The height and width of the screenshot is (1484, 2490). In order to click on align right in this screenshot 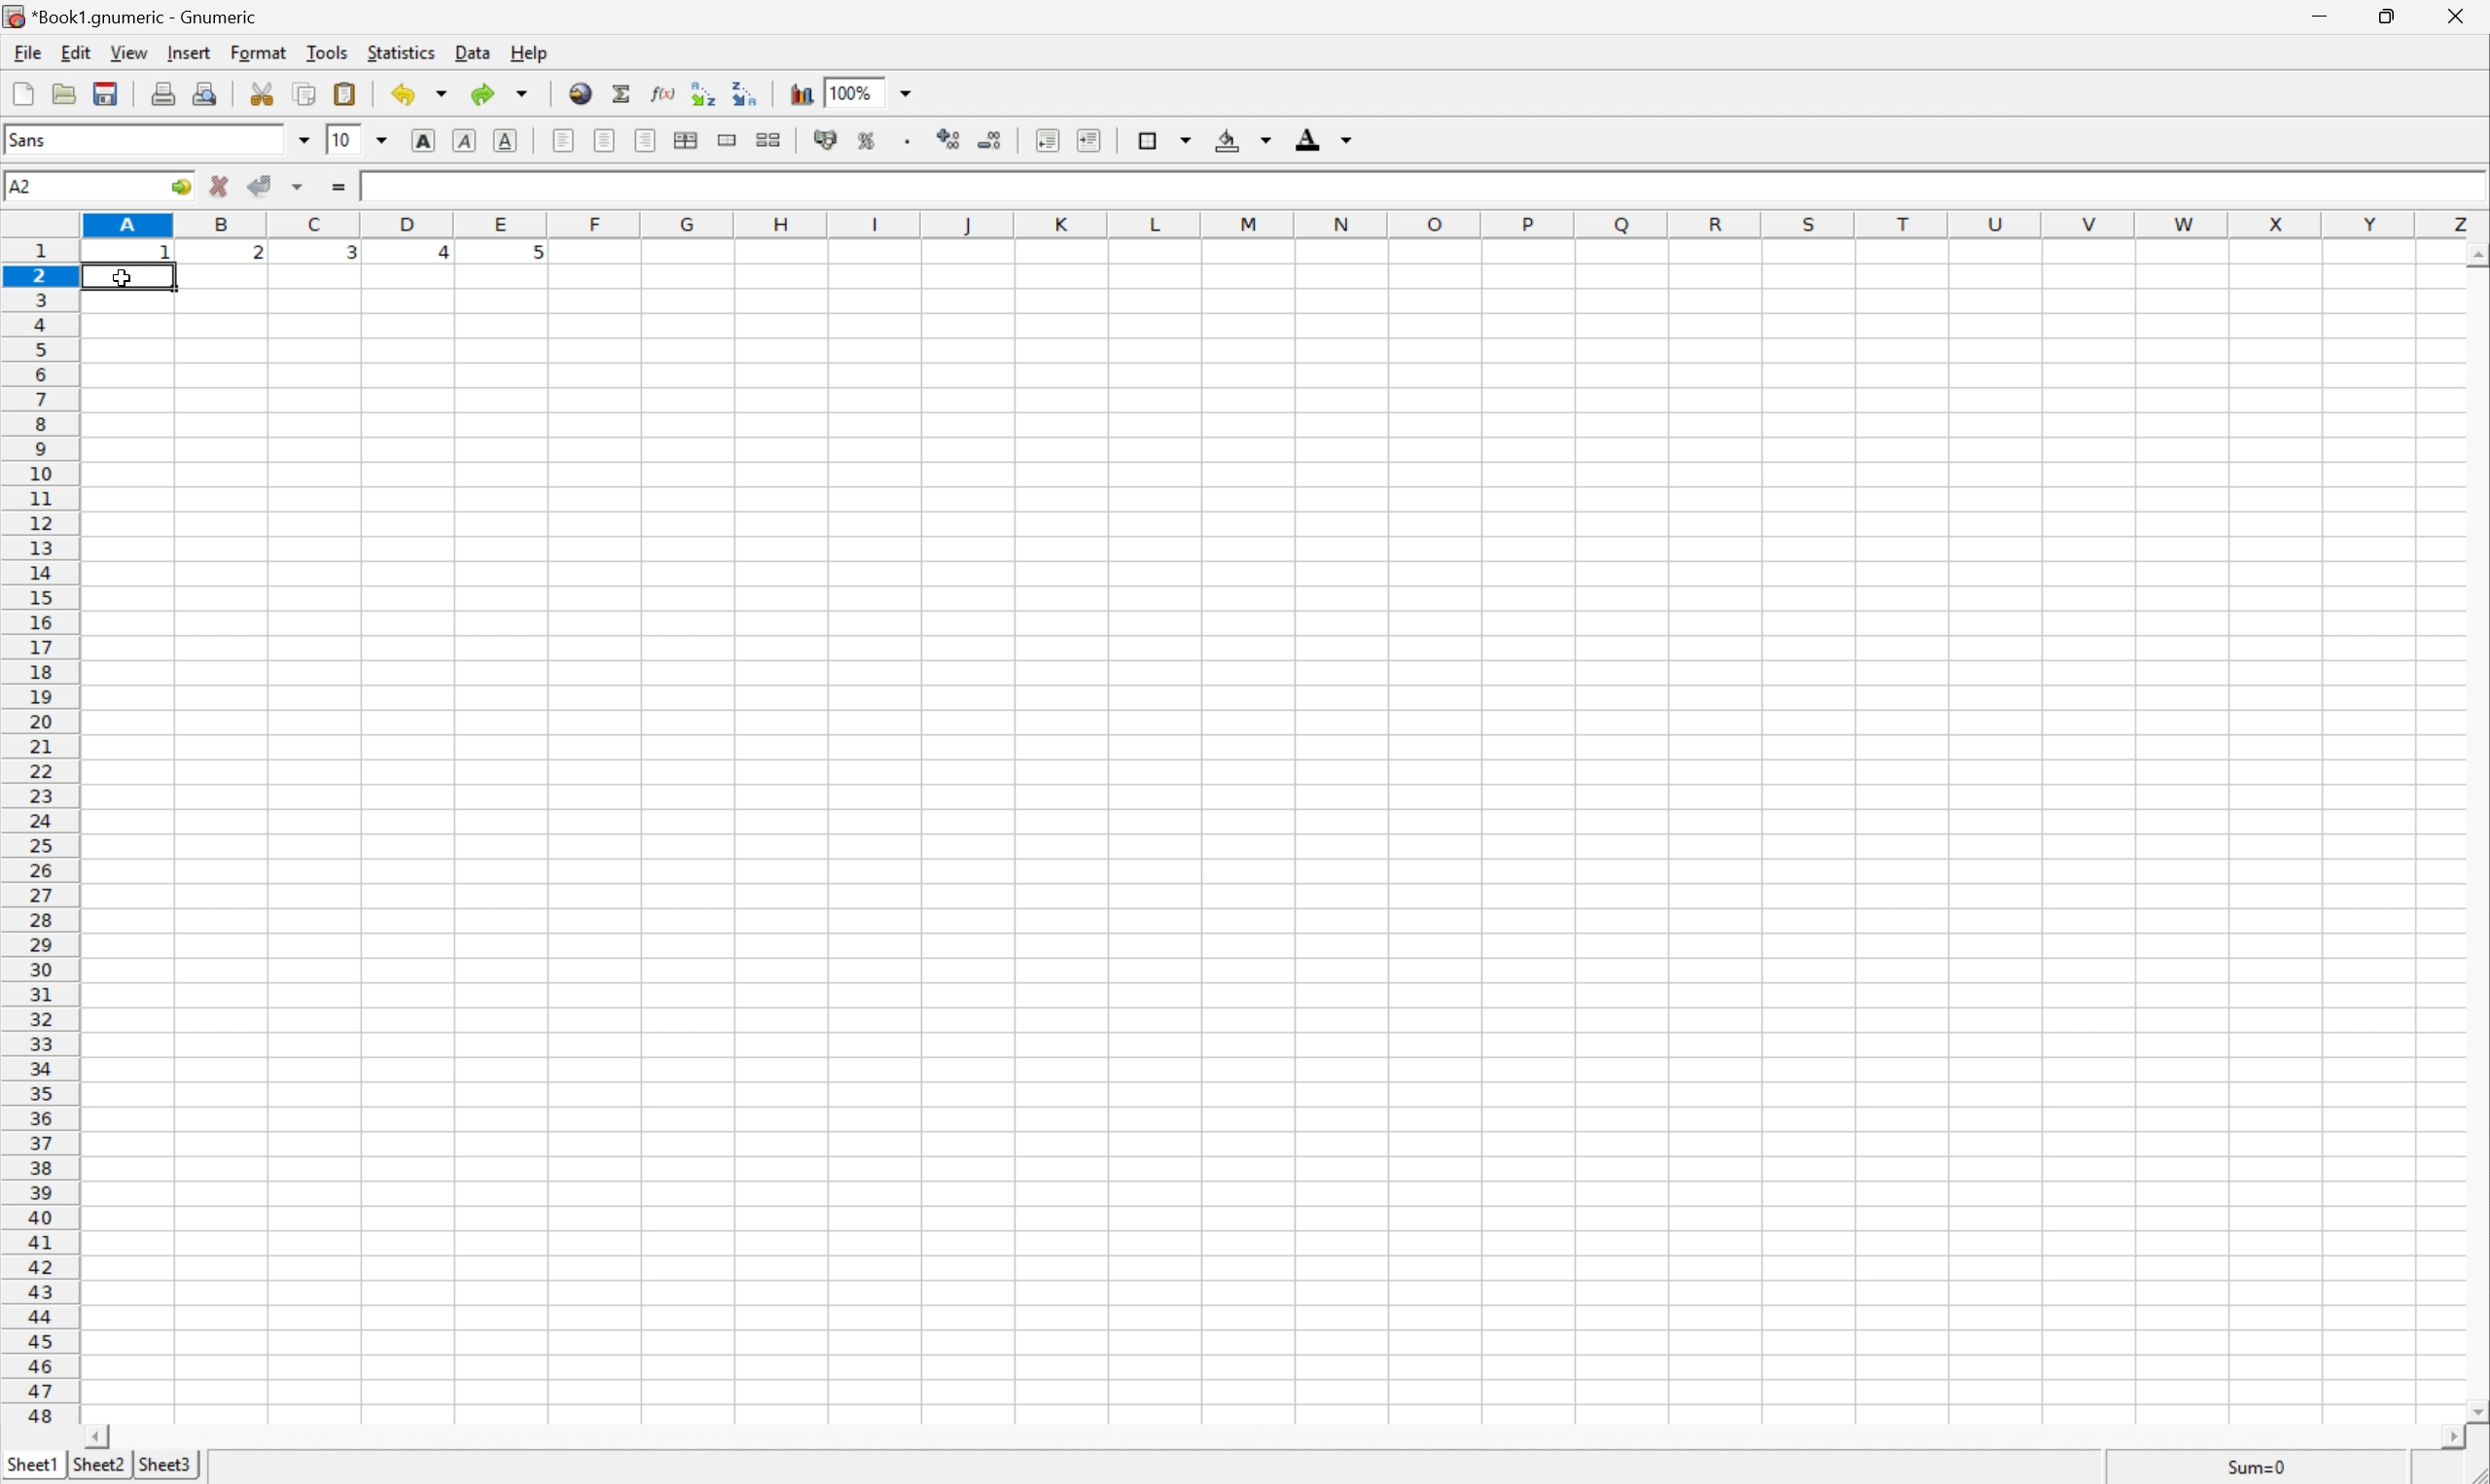, I will do `click(646, 140)`.